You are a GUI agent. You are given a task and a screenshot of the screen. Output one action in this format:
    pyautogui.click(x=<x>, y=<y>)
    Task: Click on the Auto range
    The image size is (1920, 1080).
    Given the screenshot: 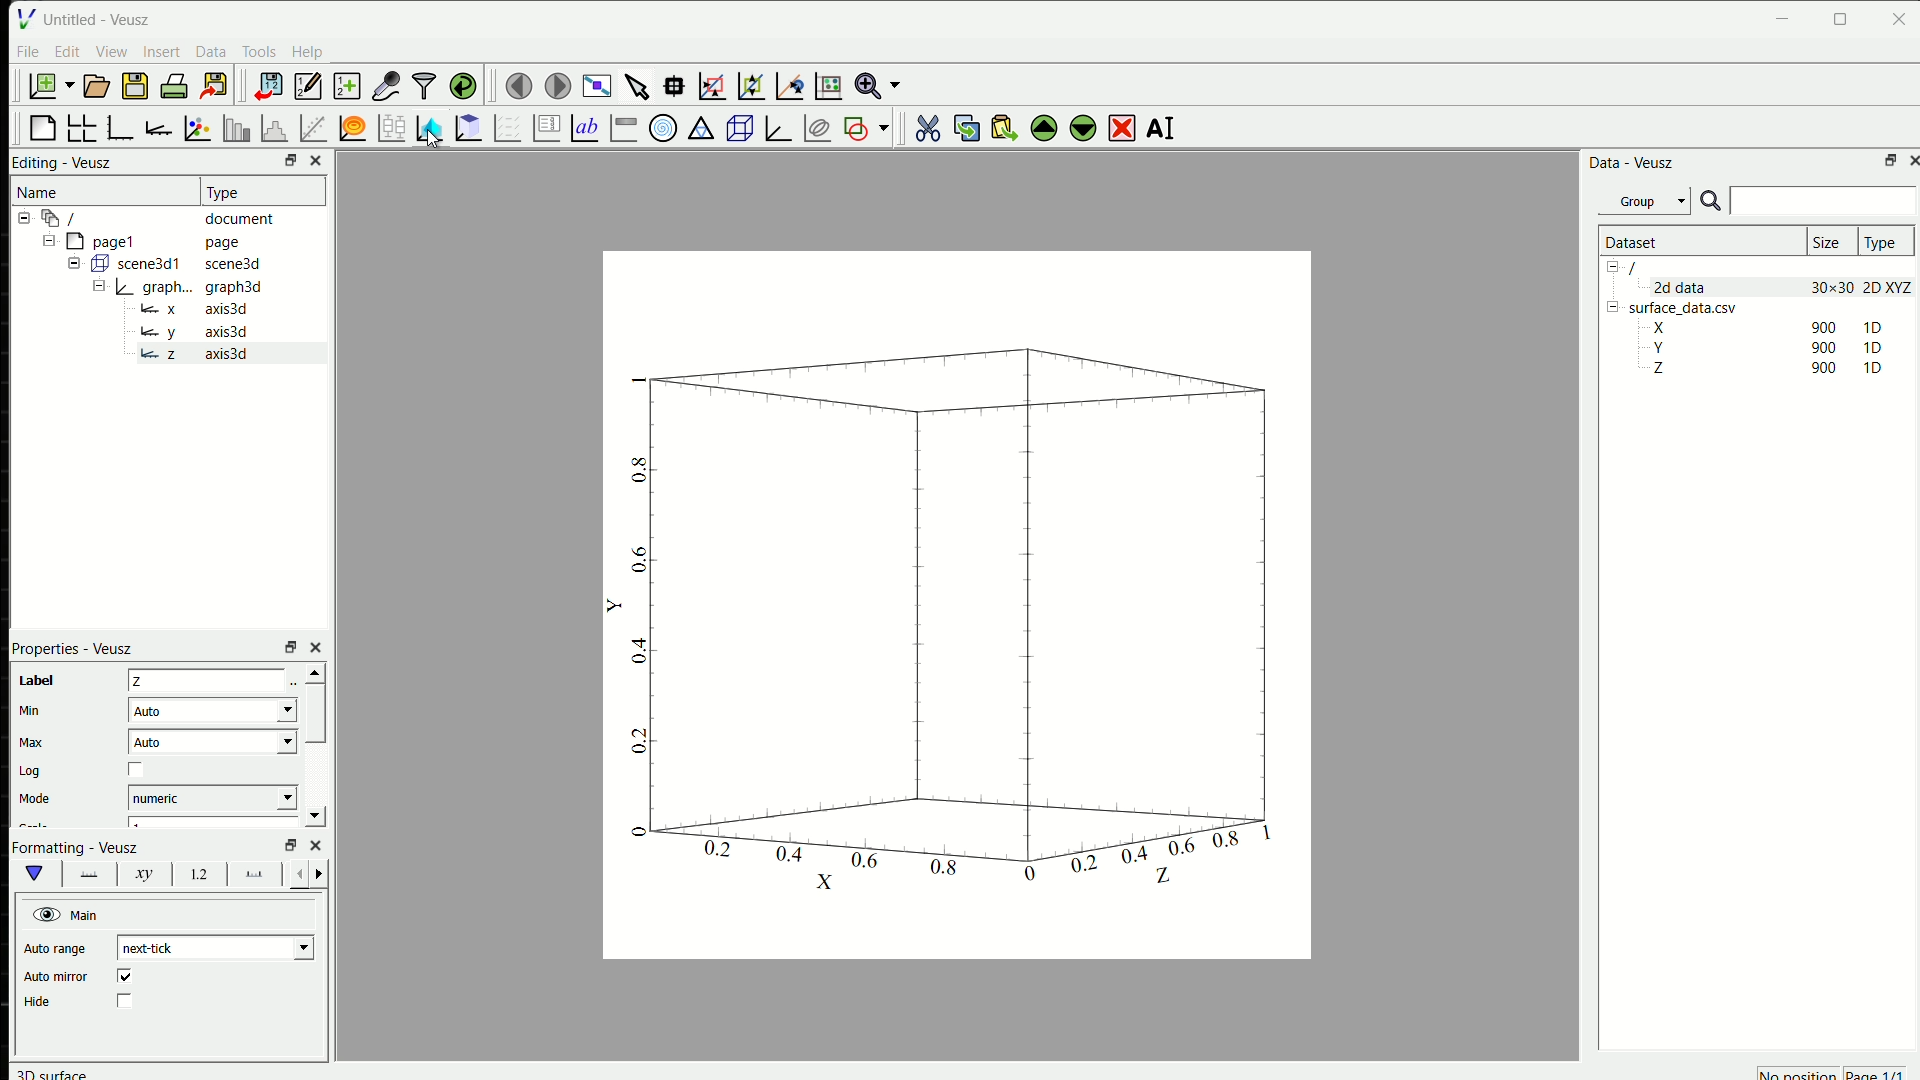 What is the action you would take?
    pyautogui.click(x=56, y=949)
    